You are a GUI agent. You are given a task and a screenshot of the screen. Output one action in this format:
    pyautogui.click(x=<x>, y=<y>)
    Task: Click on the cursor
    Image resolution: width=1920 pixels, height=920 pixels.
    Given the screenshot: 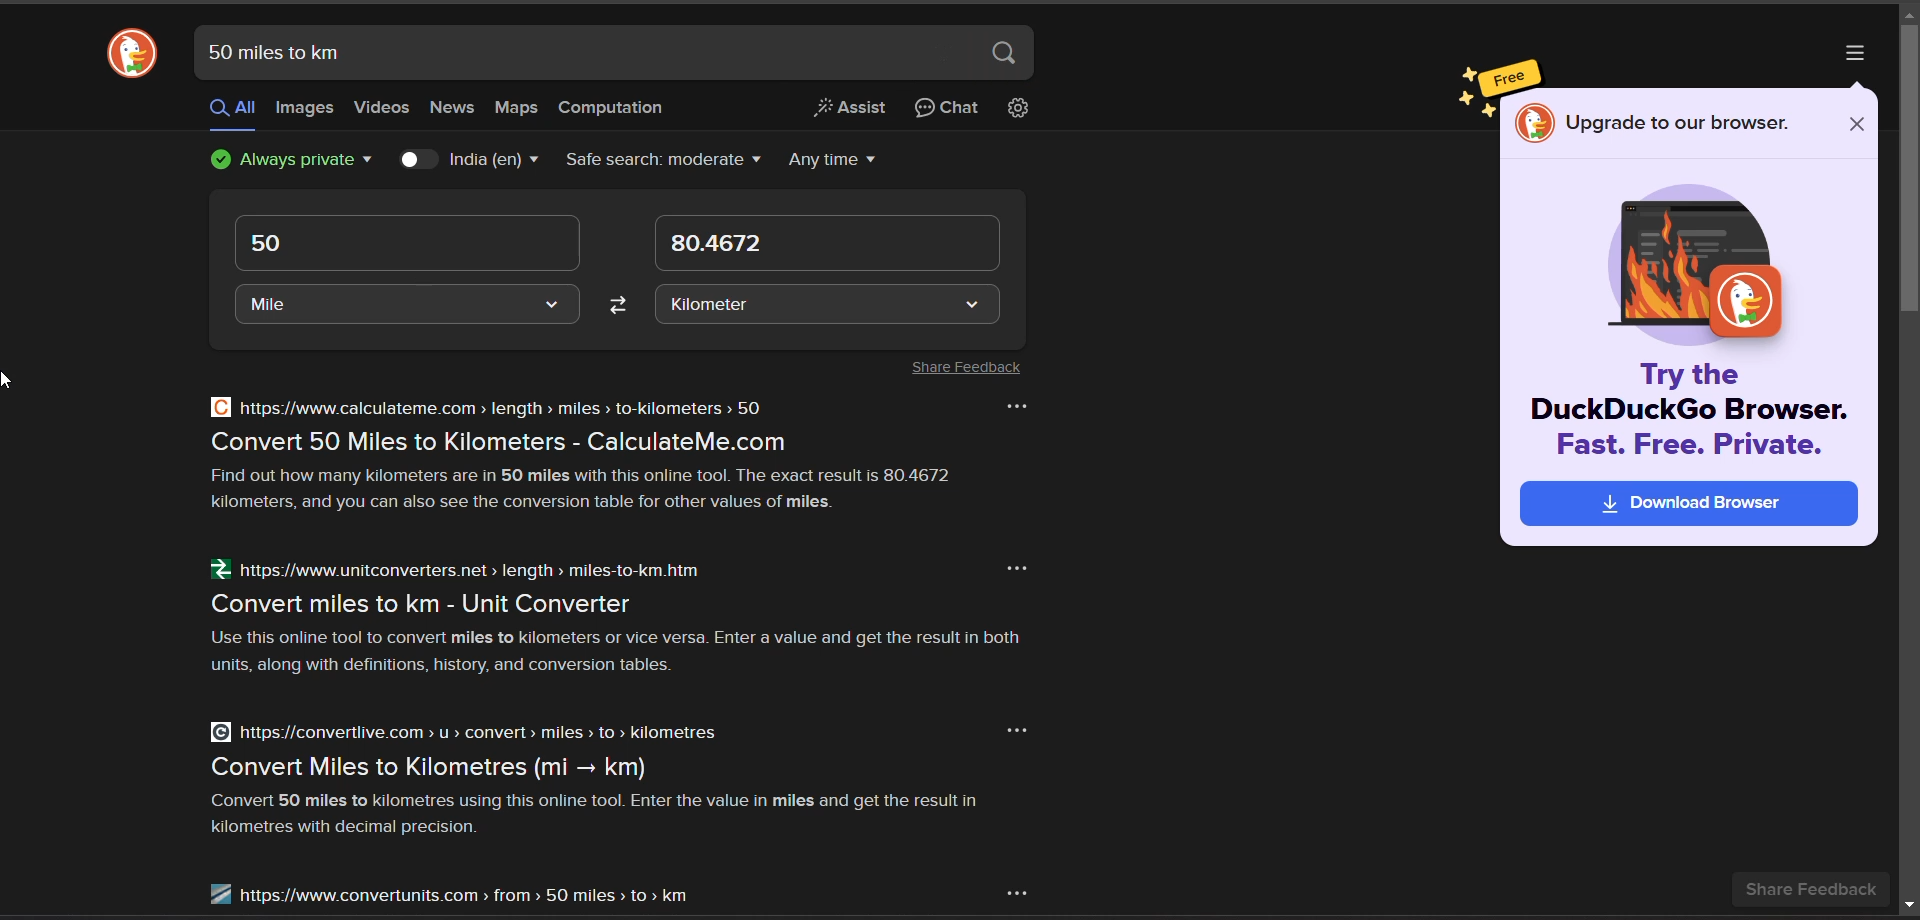 What is the action you would take?
    pyautogui.click(x=9, y=380)
    